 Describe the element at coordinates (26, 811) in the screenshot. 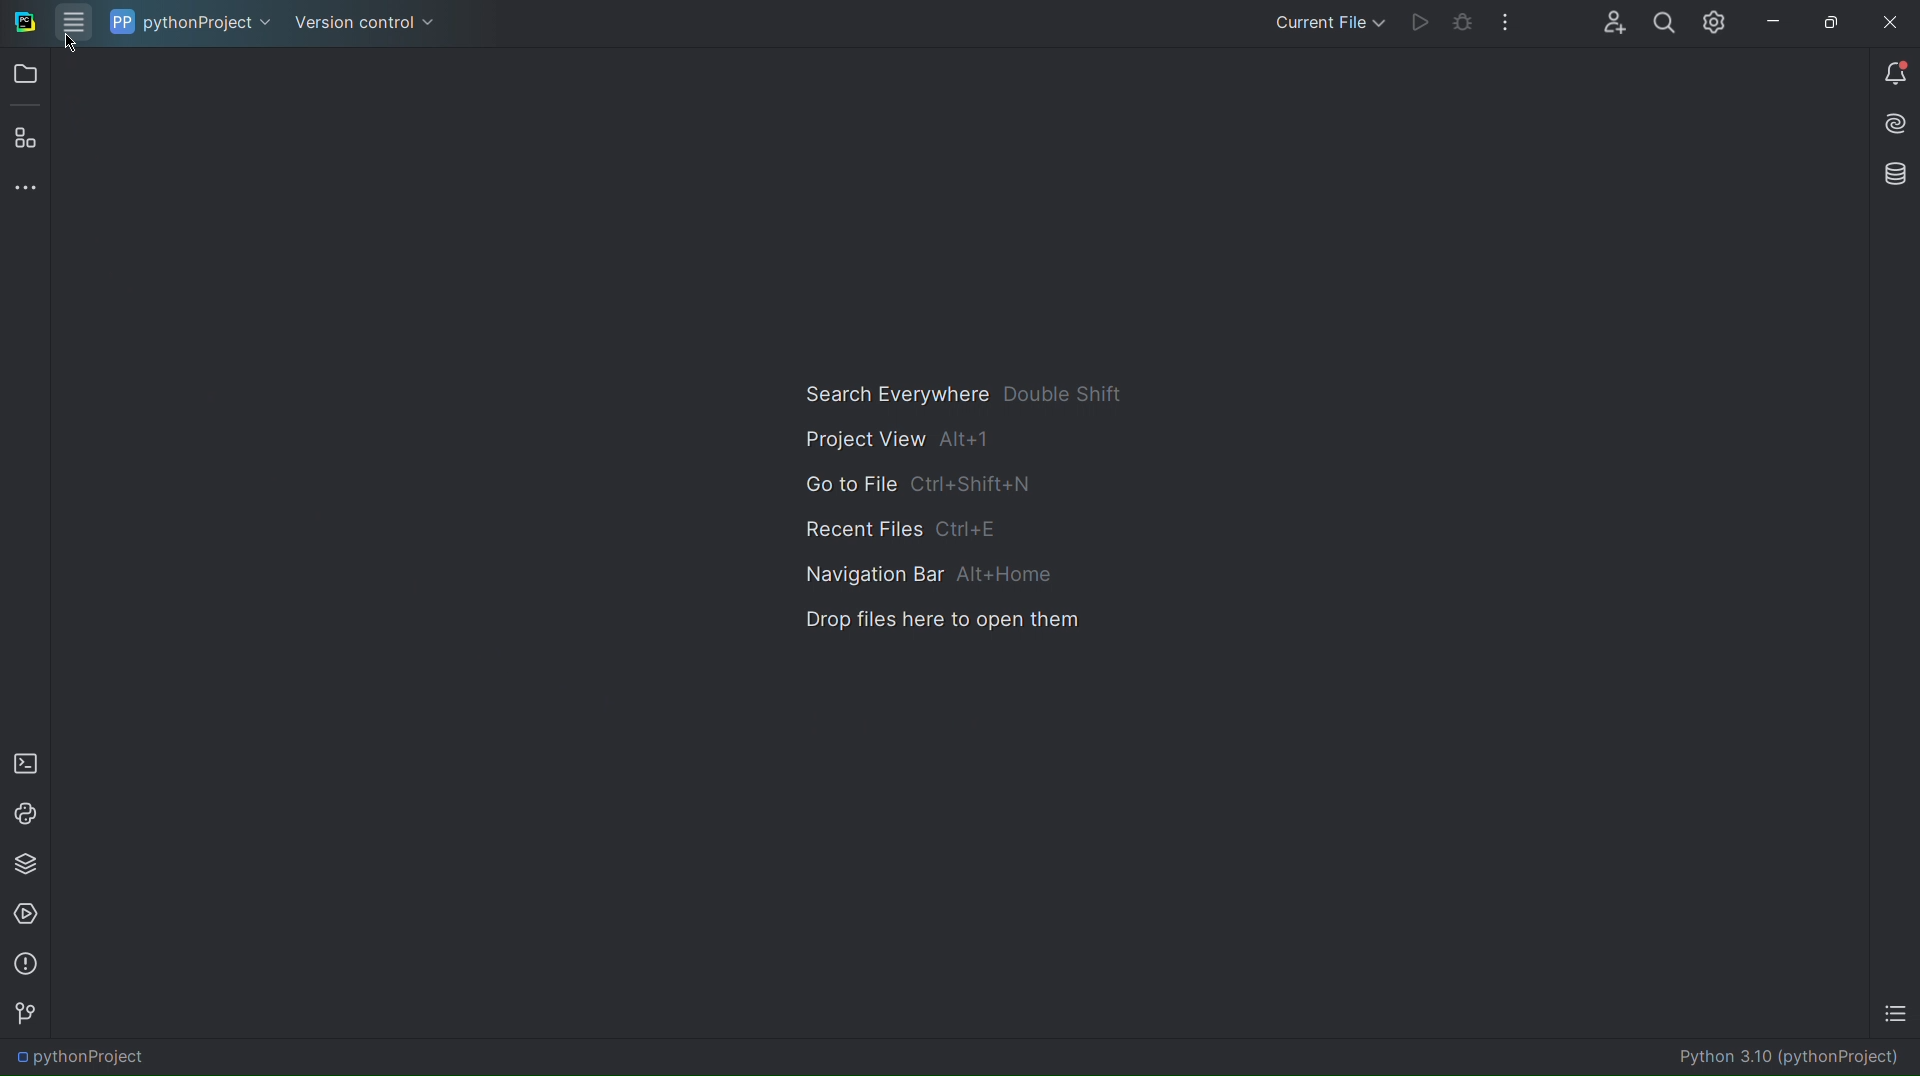

I see `Python Console` at that location.